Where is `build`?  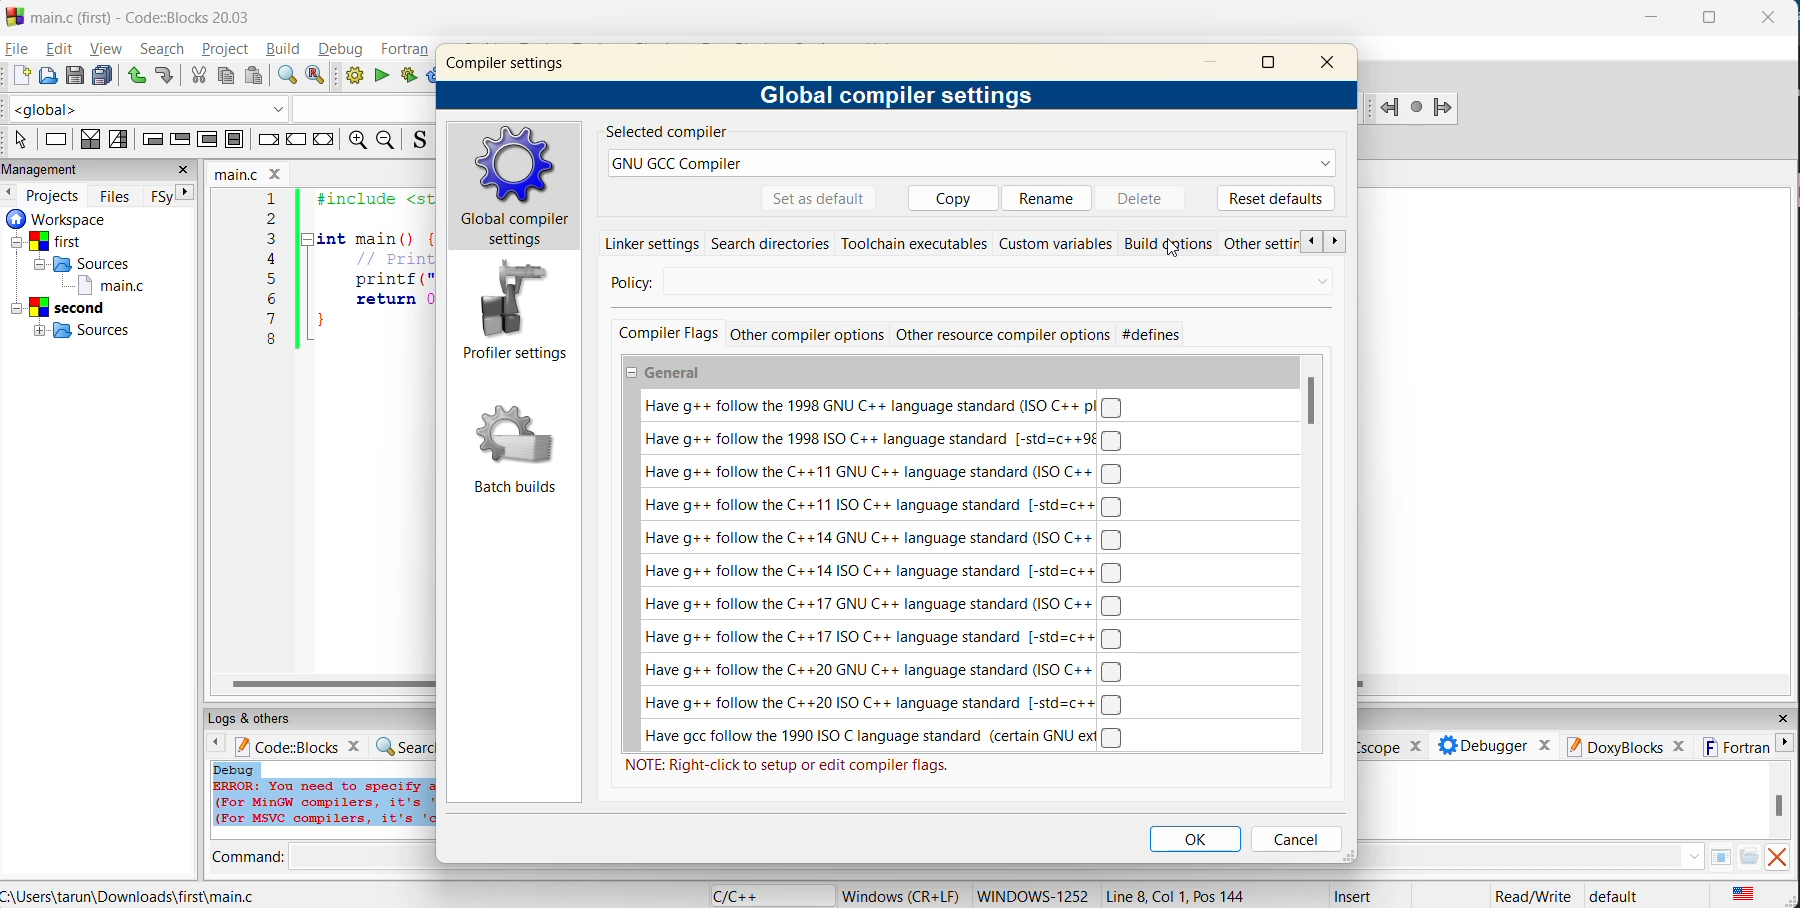
build is located at coordinates (353, 76).